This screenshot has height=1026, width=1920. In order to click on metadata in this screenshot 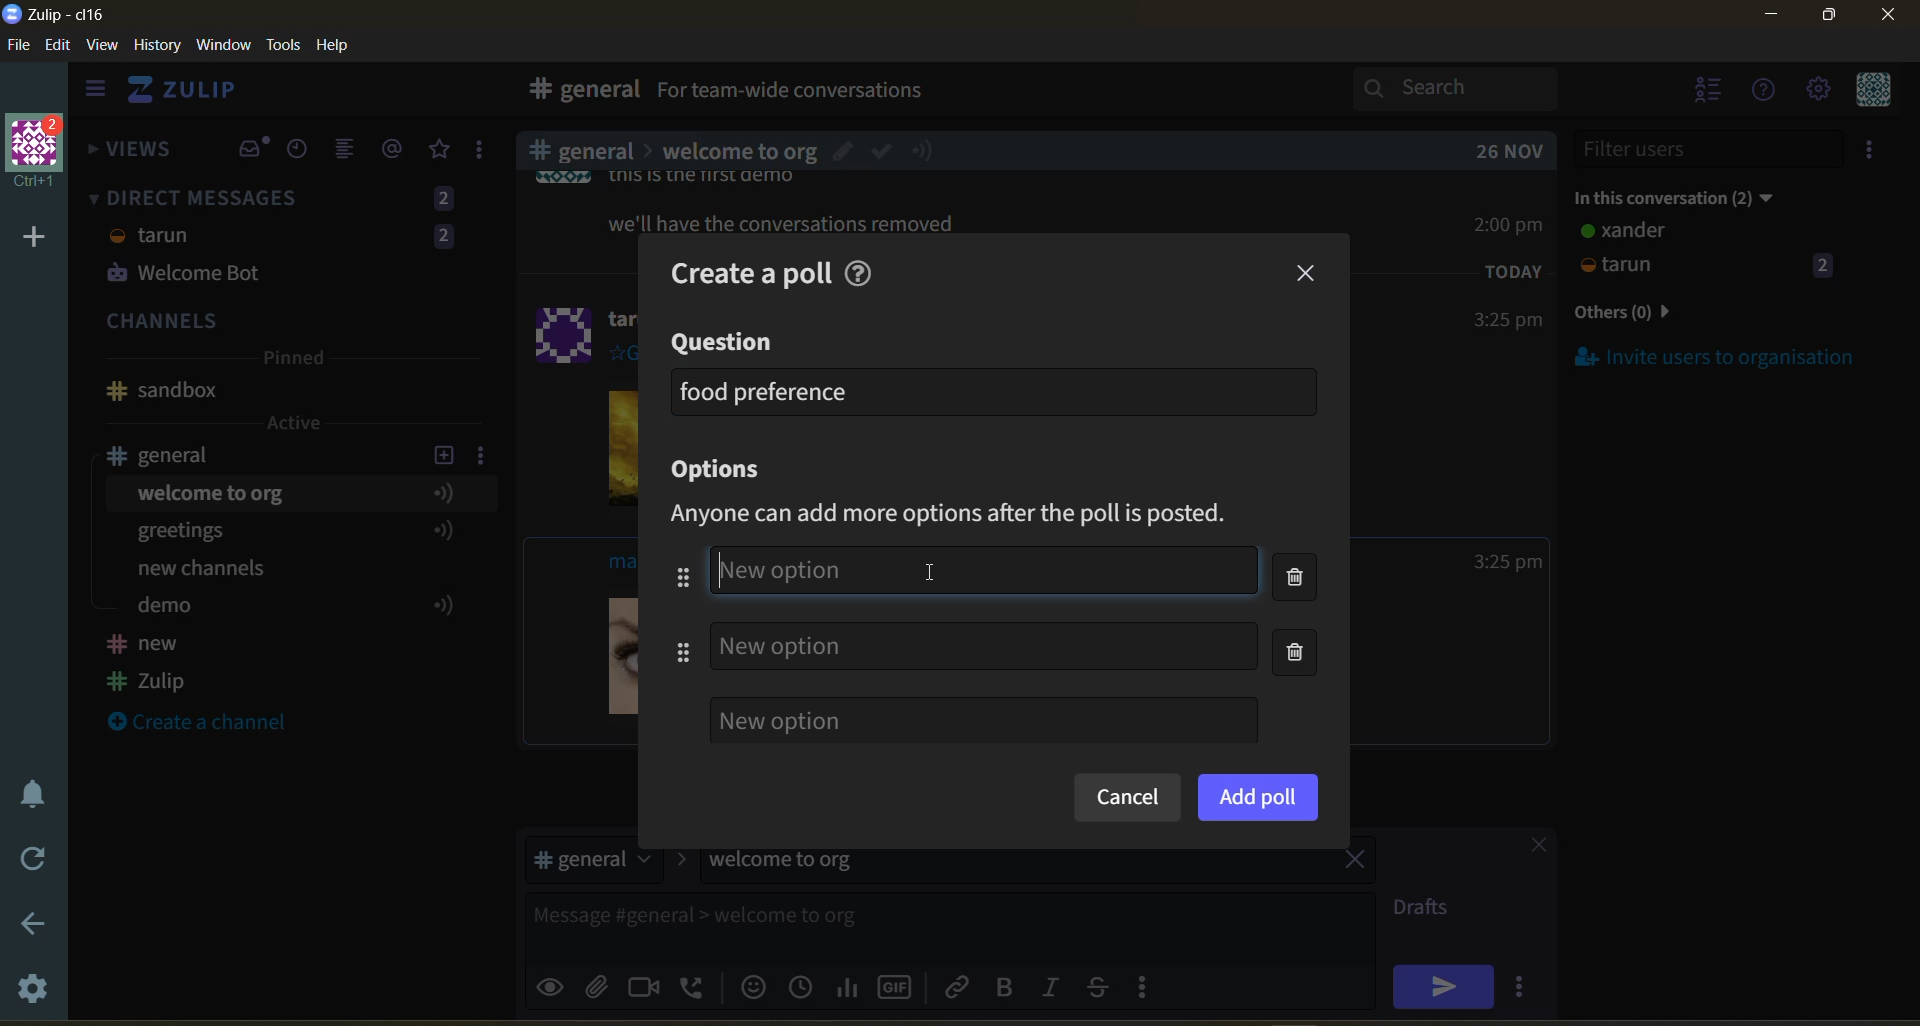, I will do `click(967, 515)`.